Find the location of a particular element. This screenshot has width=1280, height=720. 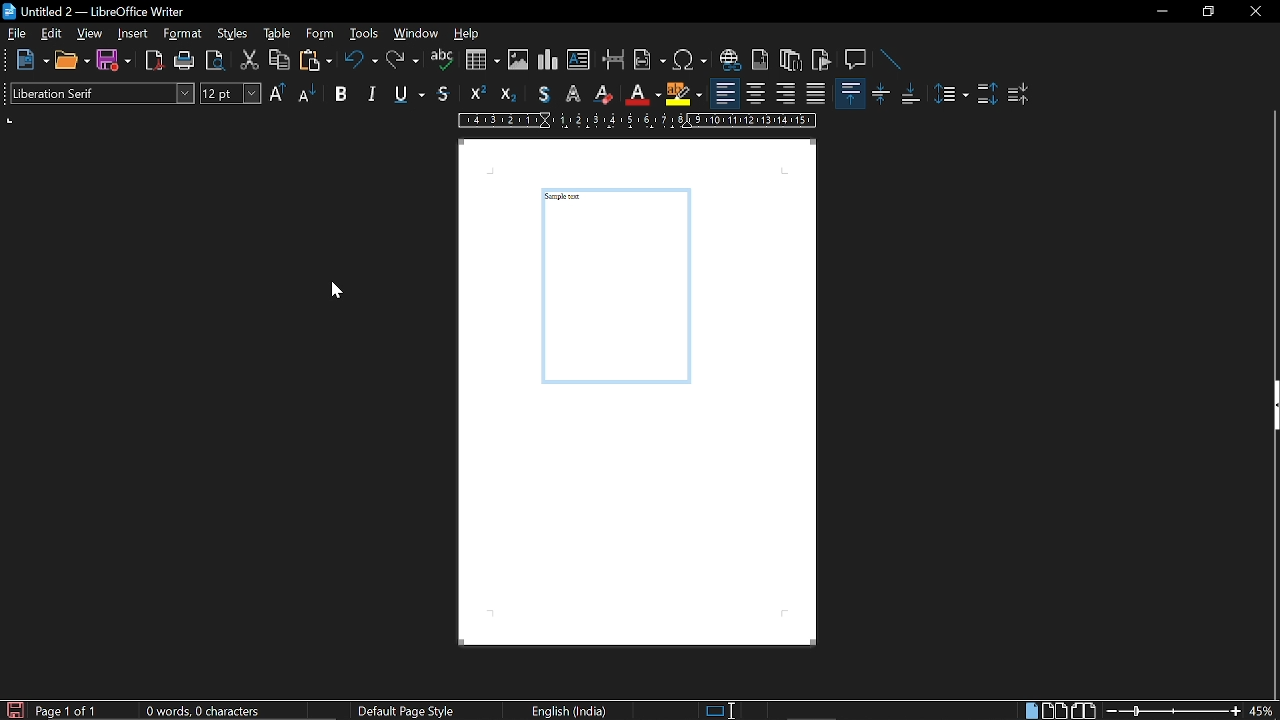

strikethrough is located at coordinates (443, 95).